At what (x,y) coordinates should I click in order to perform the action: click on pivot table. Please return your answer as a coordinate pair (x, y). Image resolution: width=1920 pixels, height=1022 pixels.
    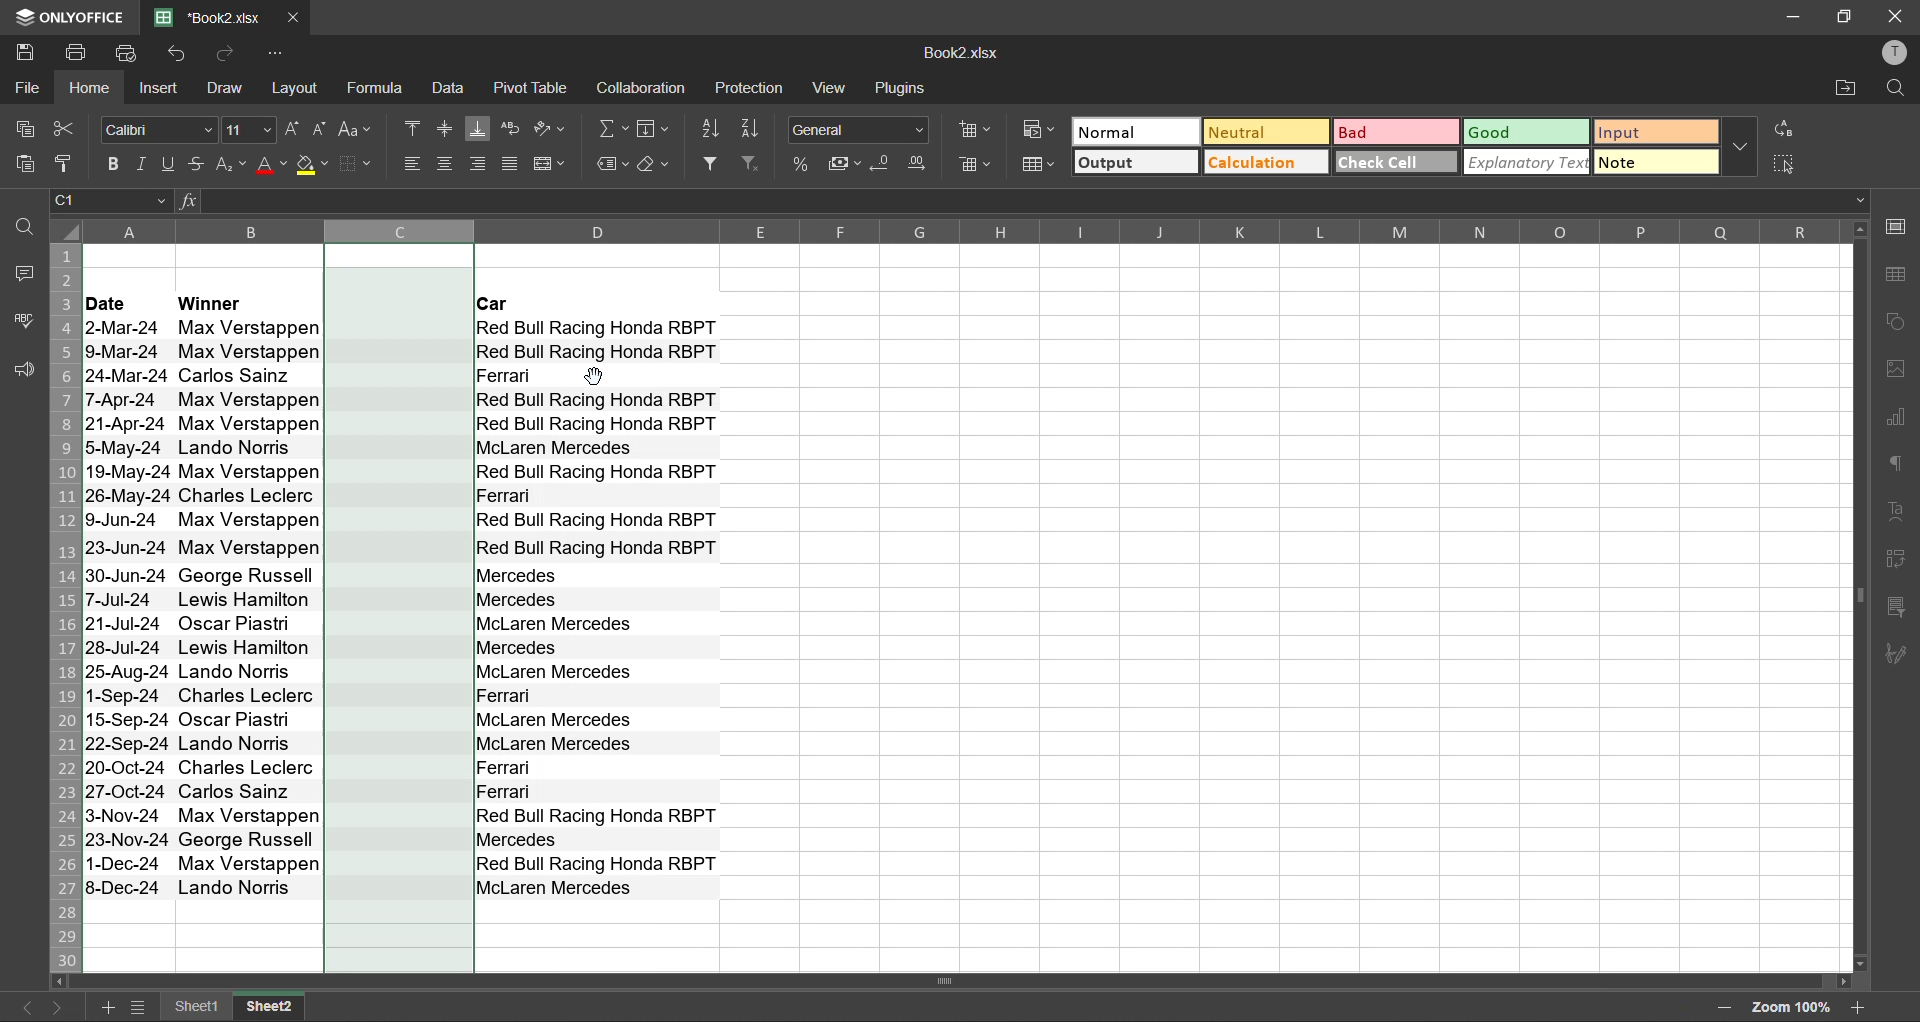
    Looking at the image, I should click on (1894, 562).